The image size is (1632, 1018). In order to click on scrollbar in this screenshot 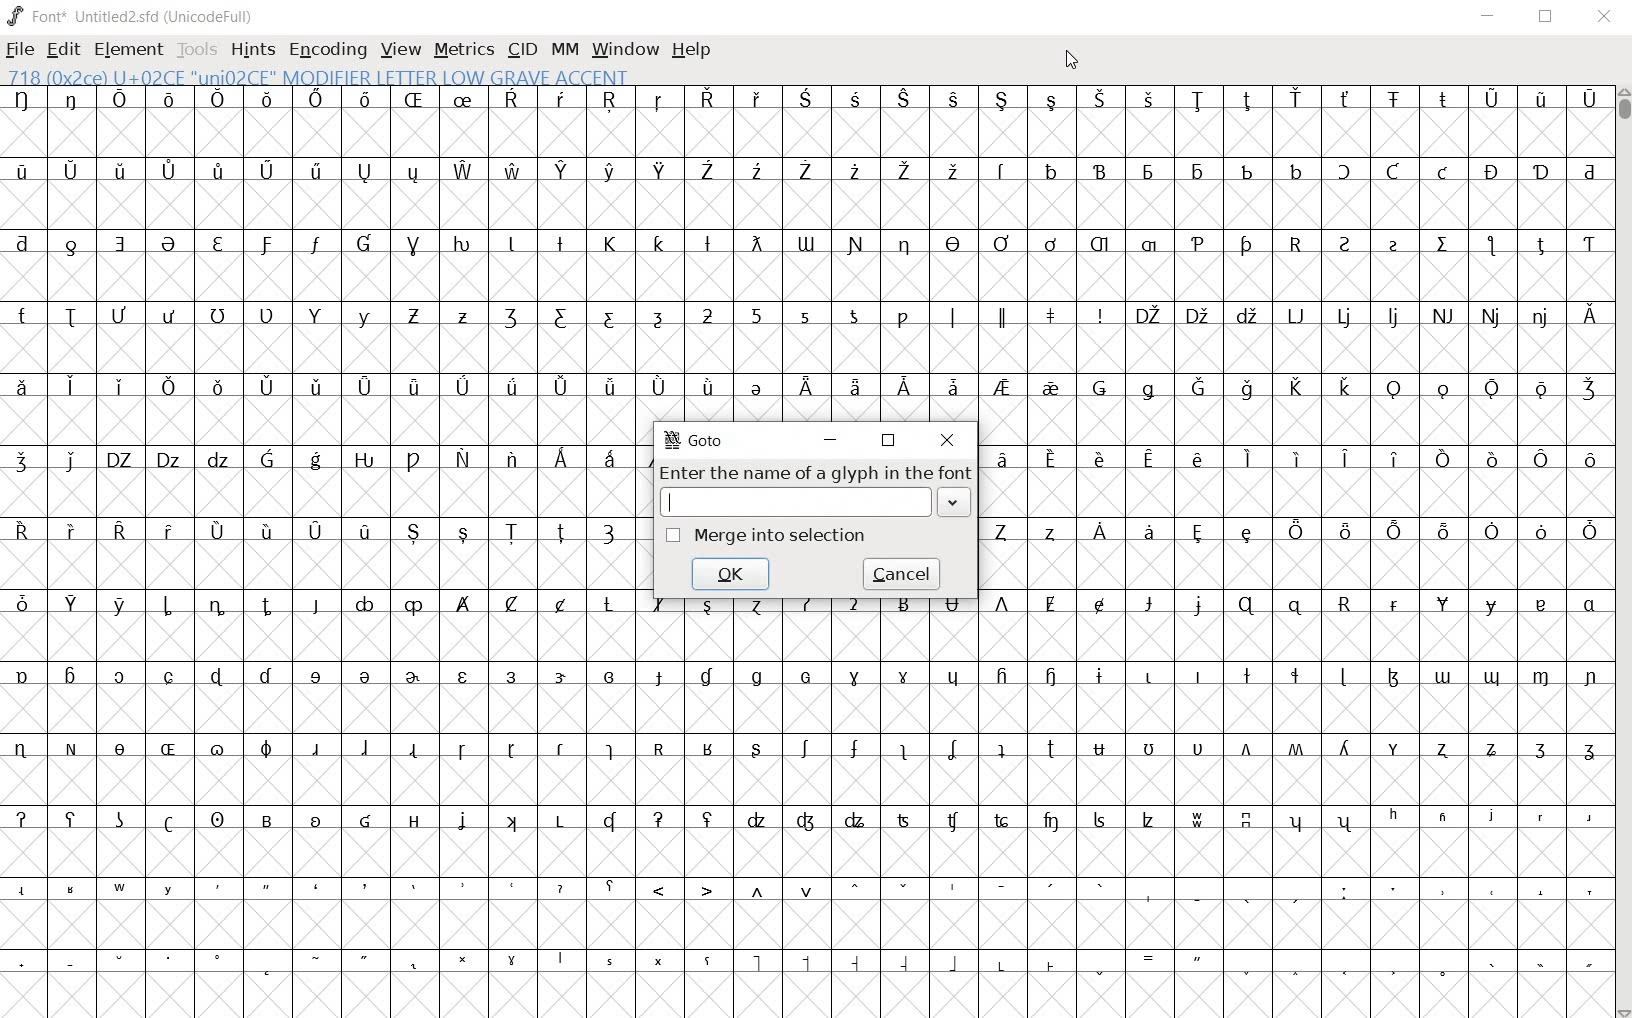, I will do `click(1622, 553)`.